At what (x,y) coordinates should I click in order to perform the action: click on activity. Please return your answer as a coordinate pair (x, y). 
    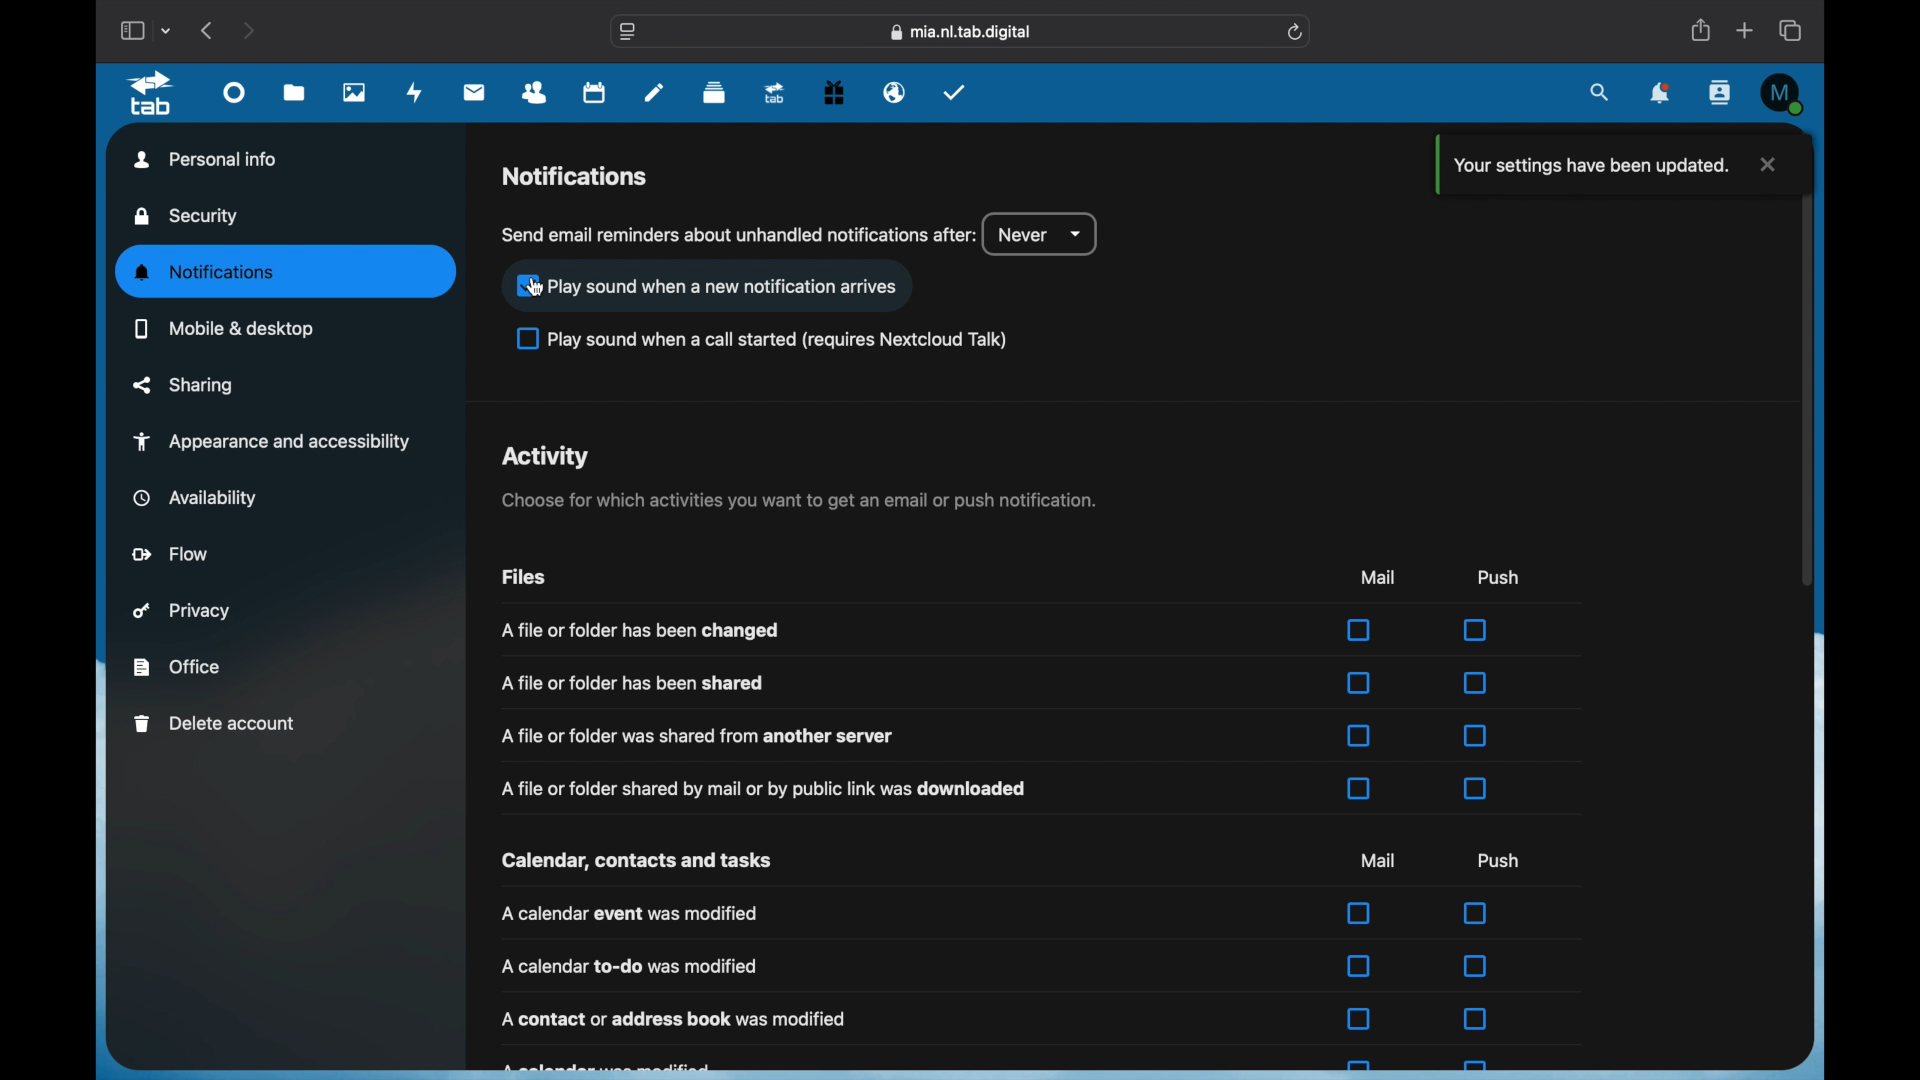
    Looking at the image, I should click on (415, 92).